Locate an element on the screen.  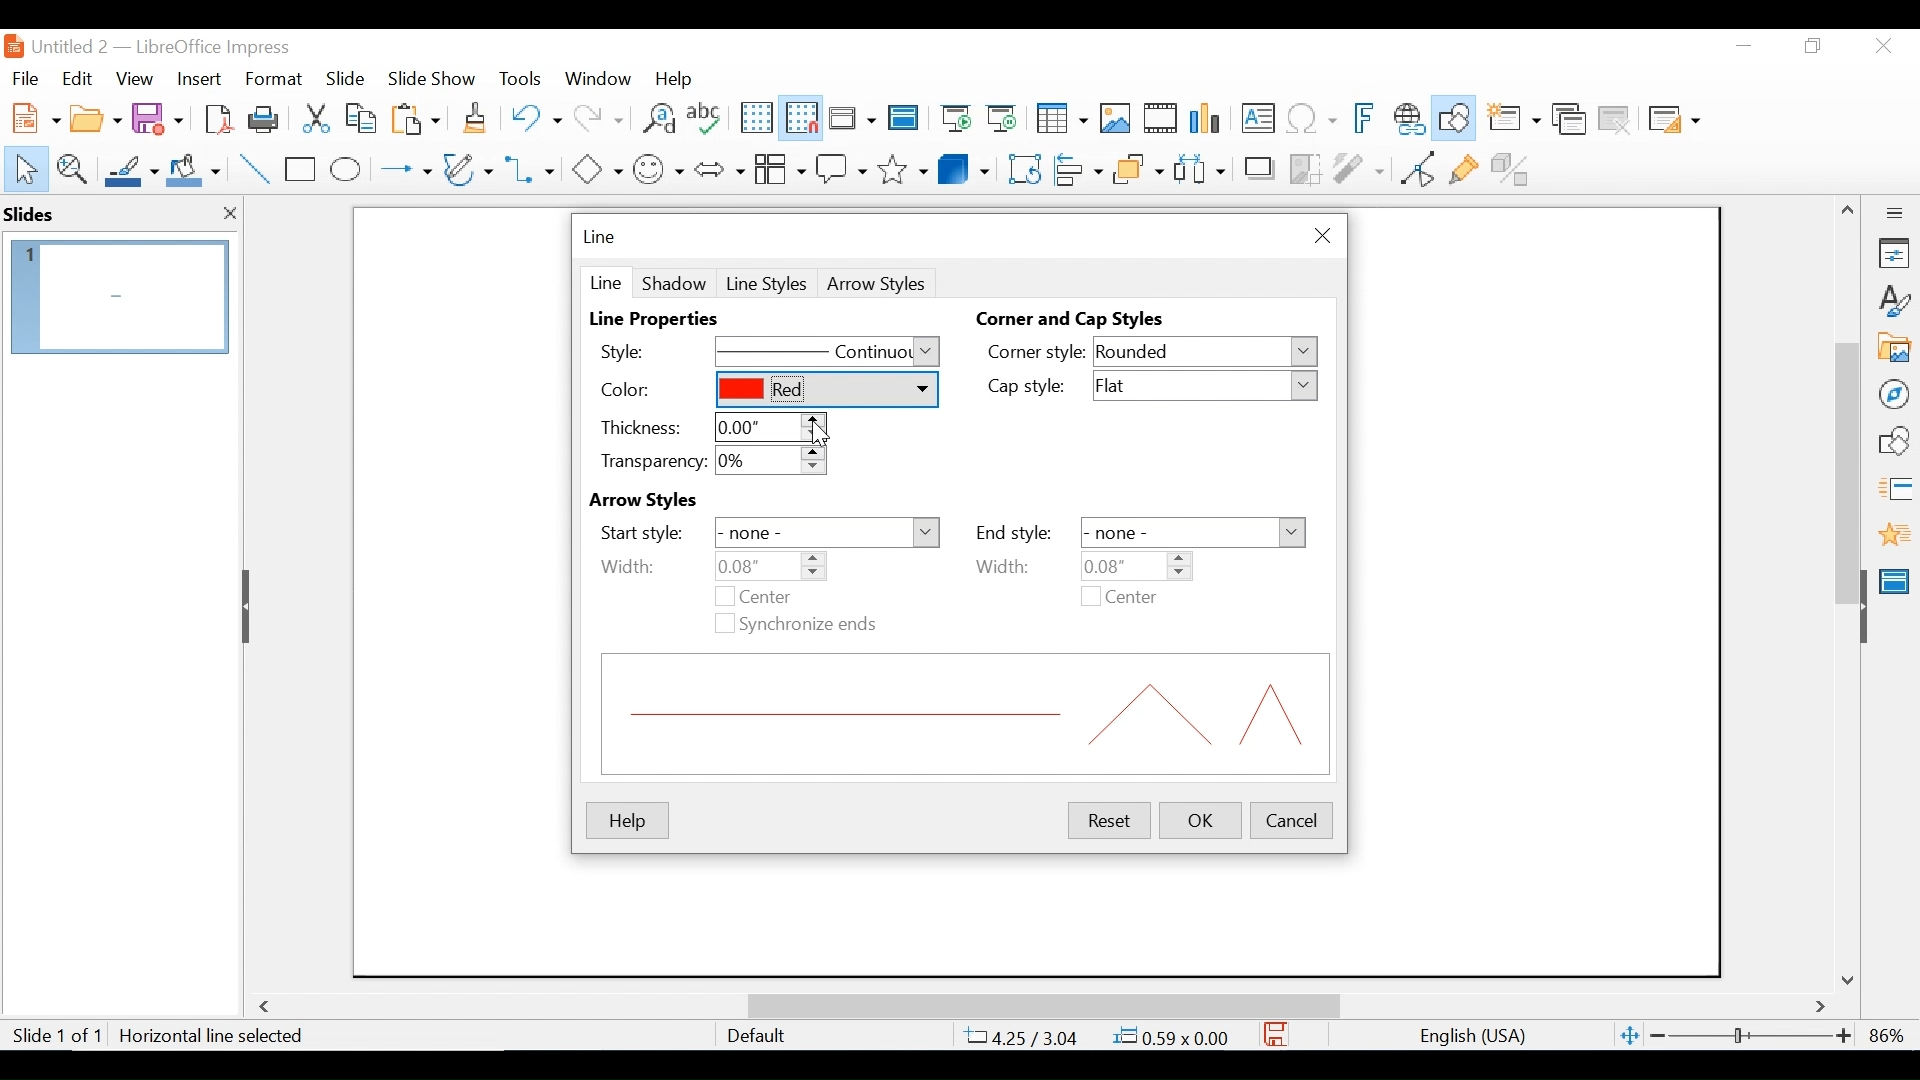
End Style is located at coordinates (1013, 533).